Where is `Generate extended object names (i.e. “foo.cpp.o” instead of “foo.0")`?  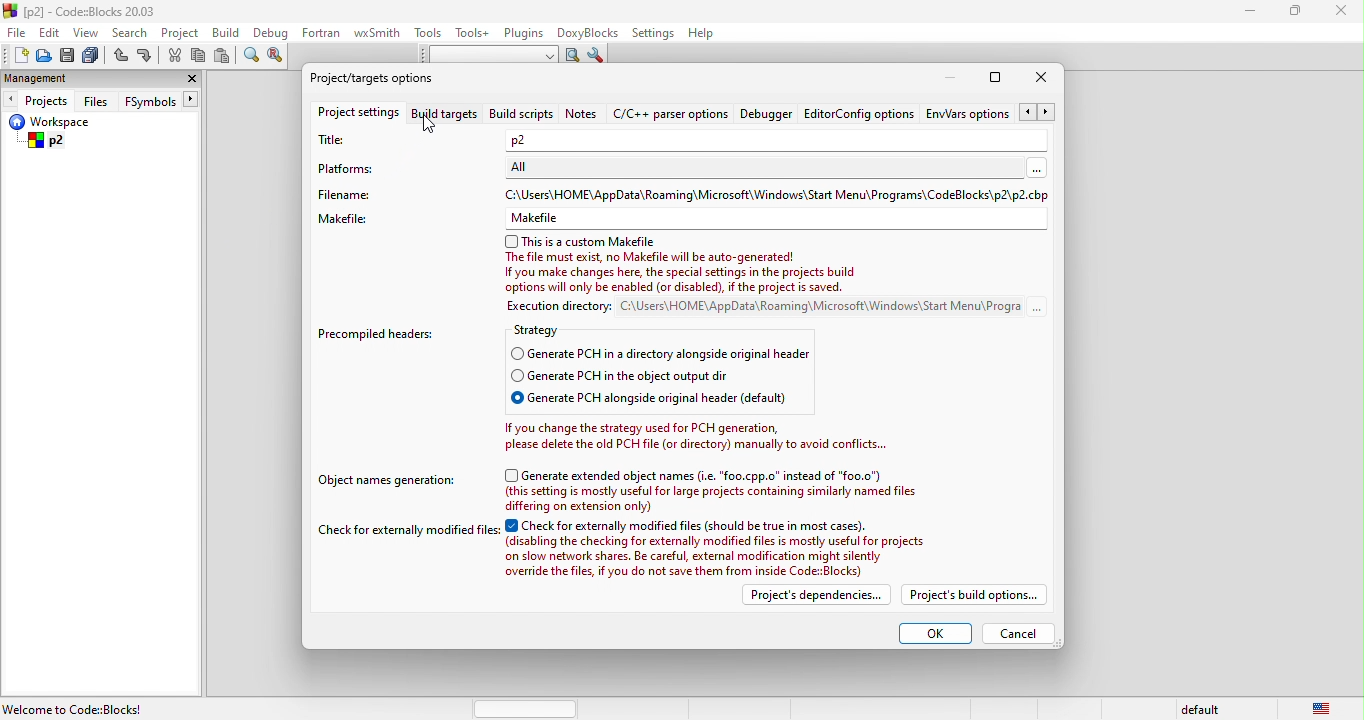 Generate extended object names (i.e. “foo.cpp.o” instead of “foo.0") is located at coordinates (695, 475).